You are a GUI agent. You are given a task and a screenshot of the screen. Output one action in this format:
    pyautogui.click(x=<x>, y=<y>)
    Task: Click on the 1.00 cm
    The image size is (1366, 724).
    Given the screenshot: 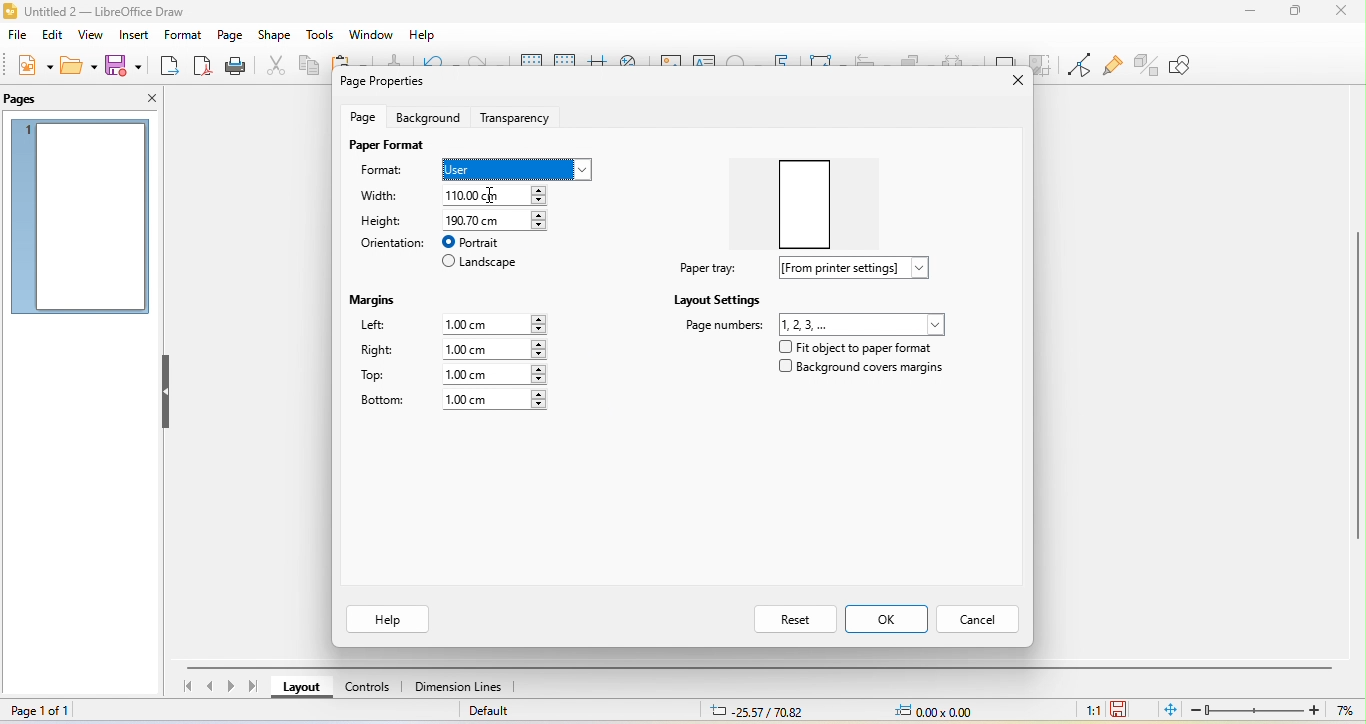 What is the action you would take?
    pyautogui.click(x=494, y=374)
    